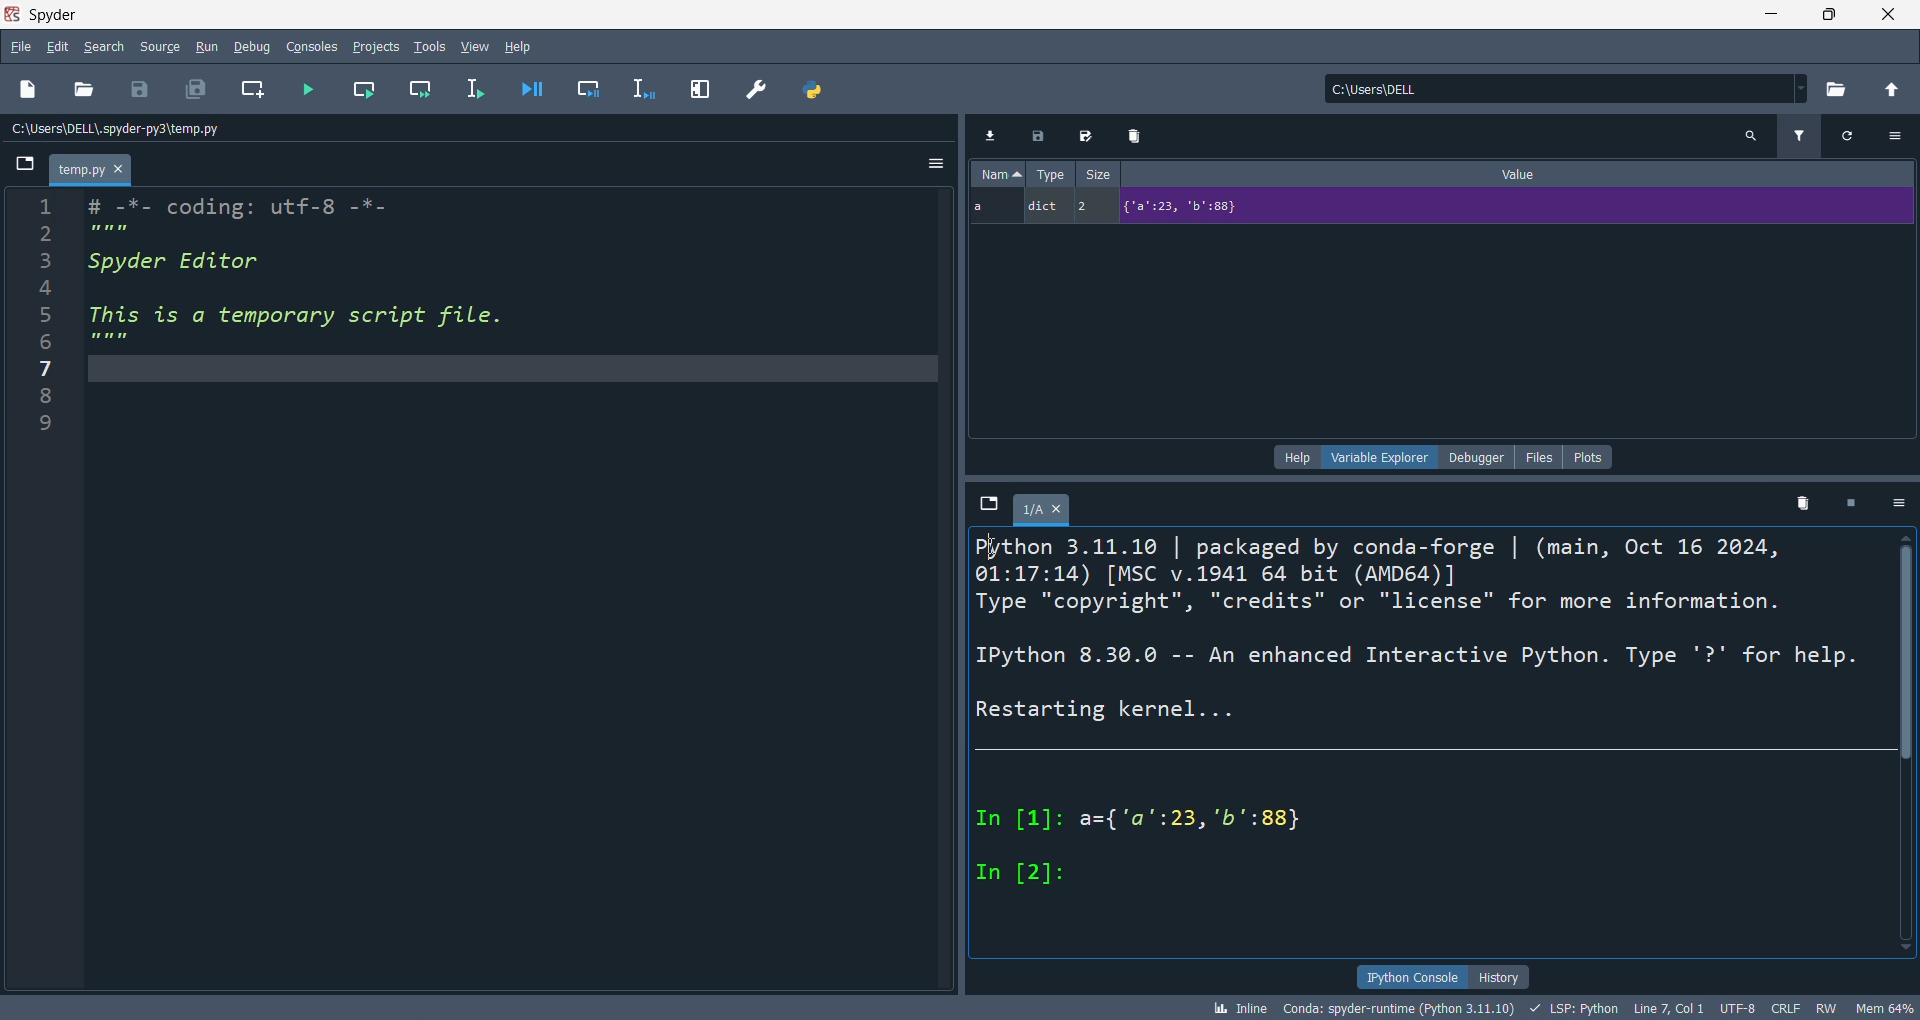 Image resolution: width=1920 pixels, height=1020 pixels. What do you see at coordinates (370, 87) in the screenshot?
I see `run cell` at bounding box center [370, 87].